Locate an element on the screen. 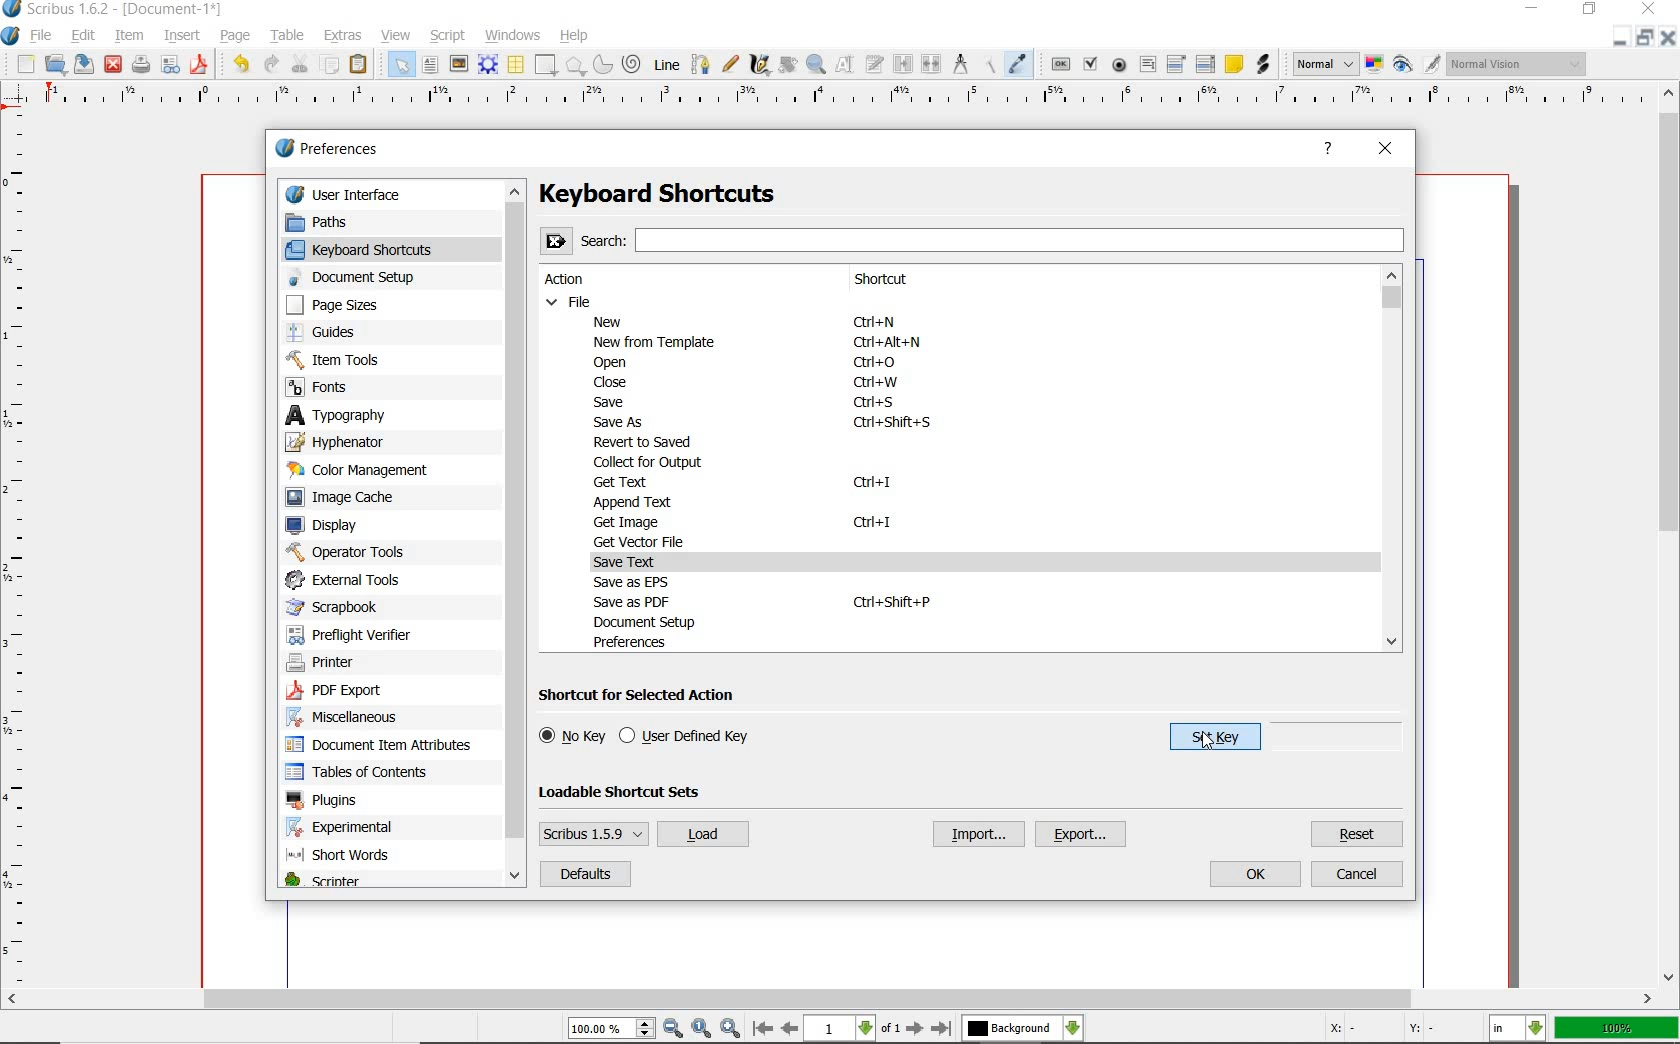 Image resolution: width=1680 pixels, height=1044 pixels. ruler is located at coordinates (18, 552).